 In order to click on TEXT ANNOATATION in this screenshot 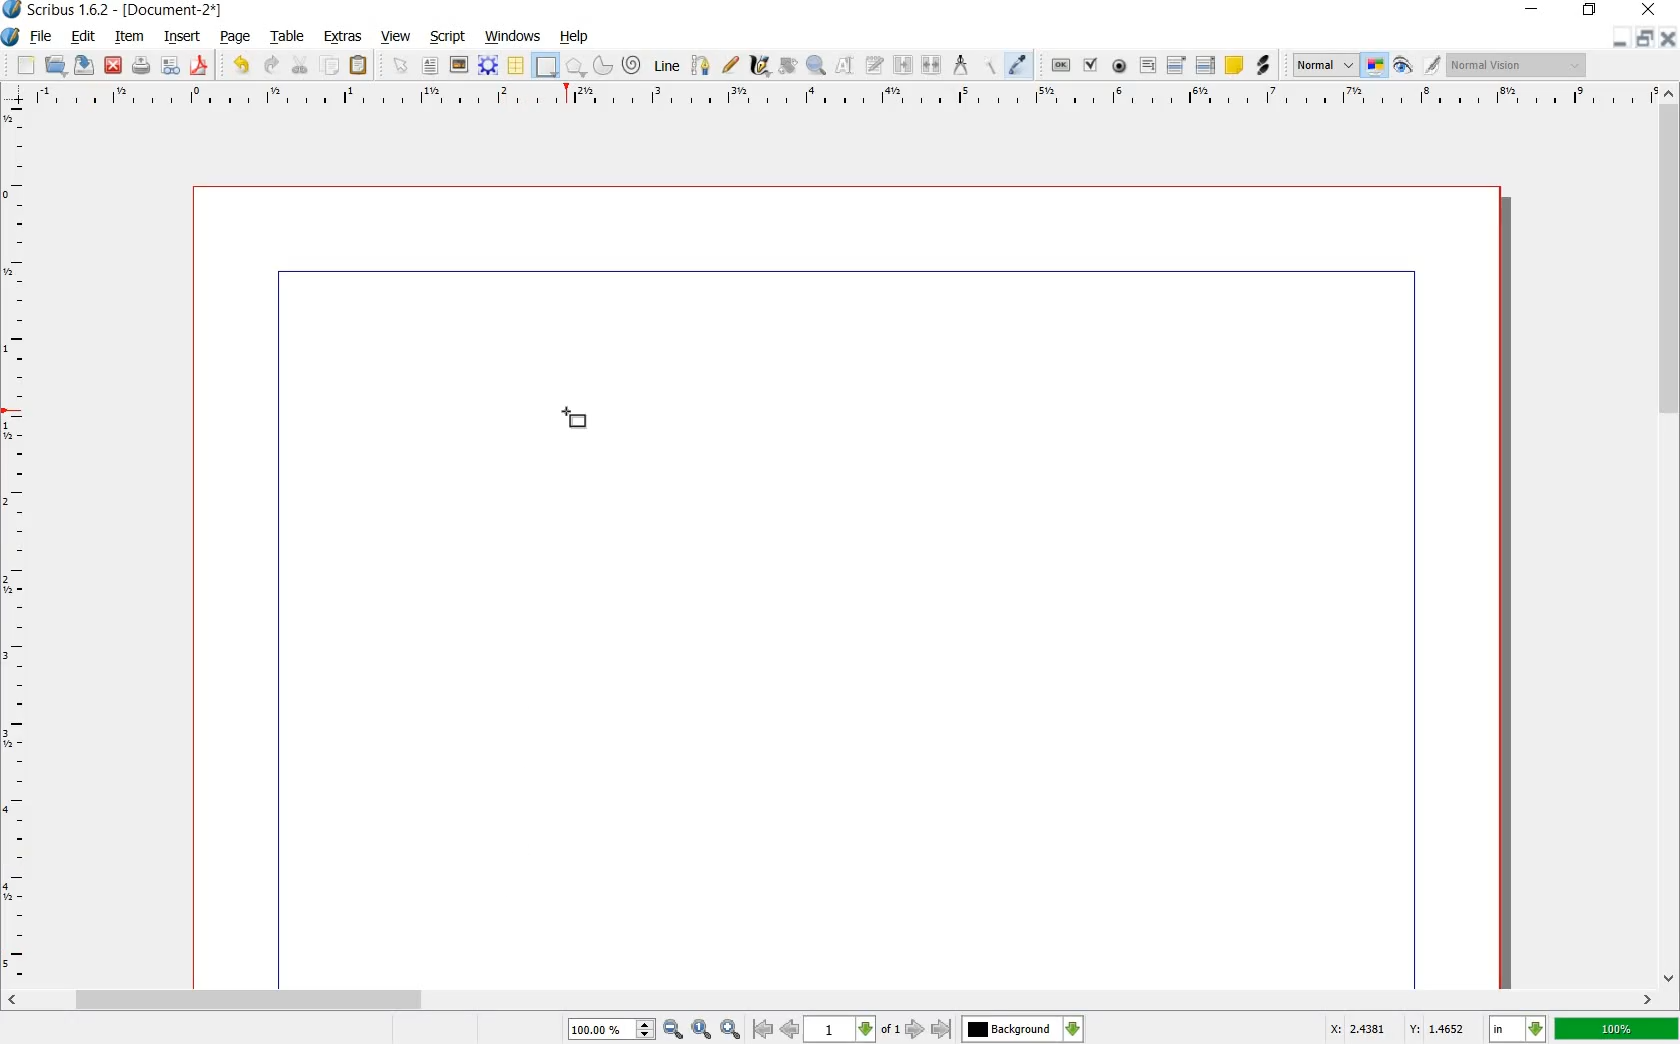, I will do `click(1233, 66)`.